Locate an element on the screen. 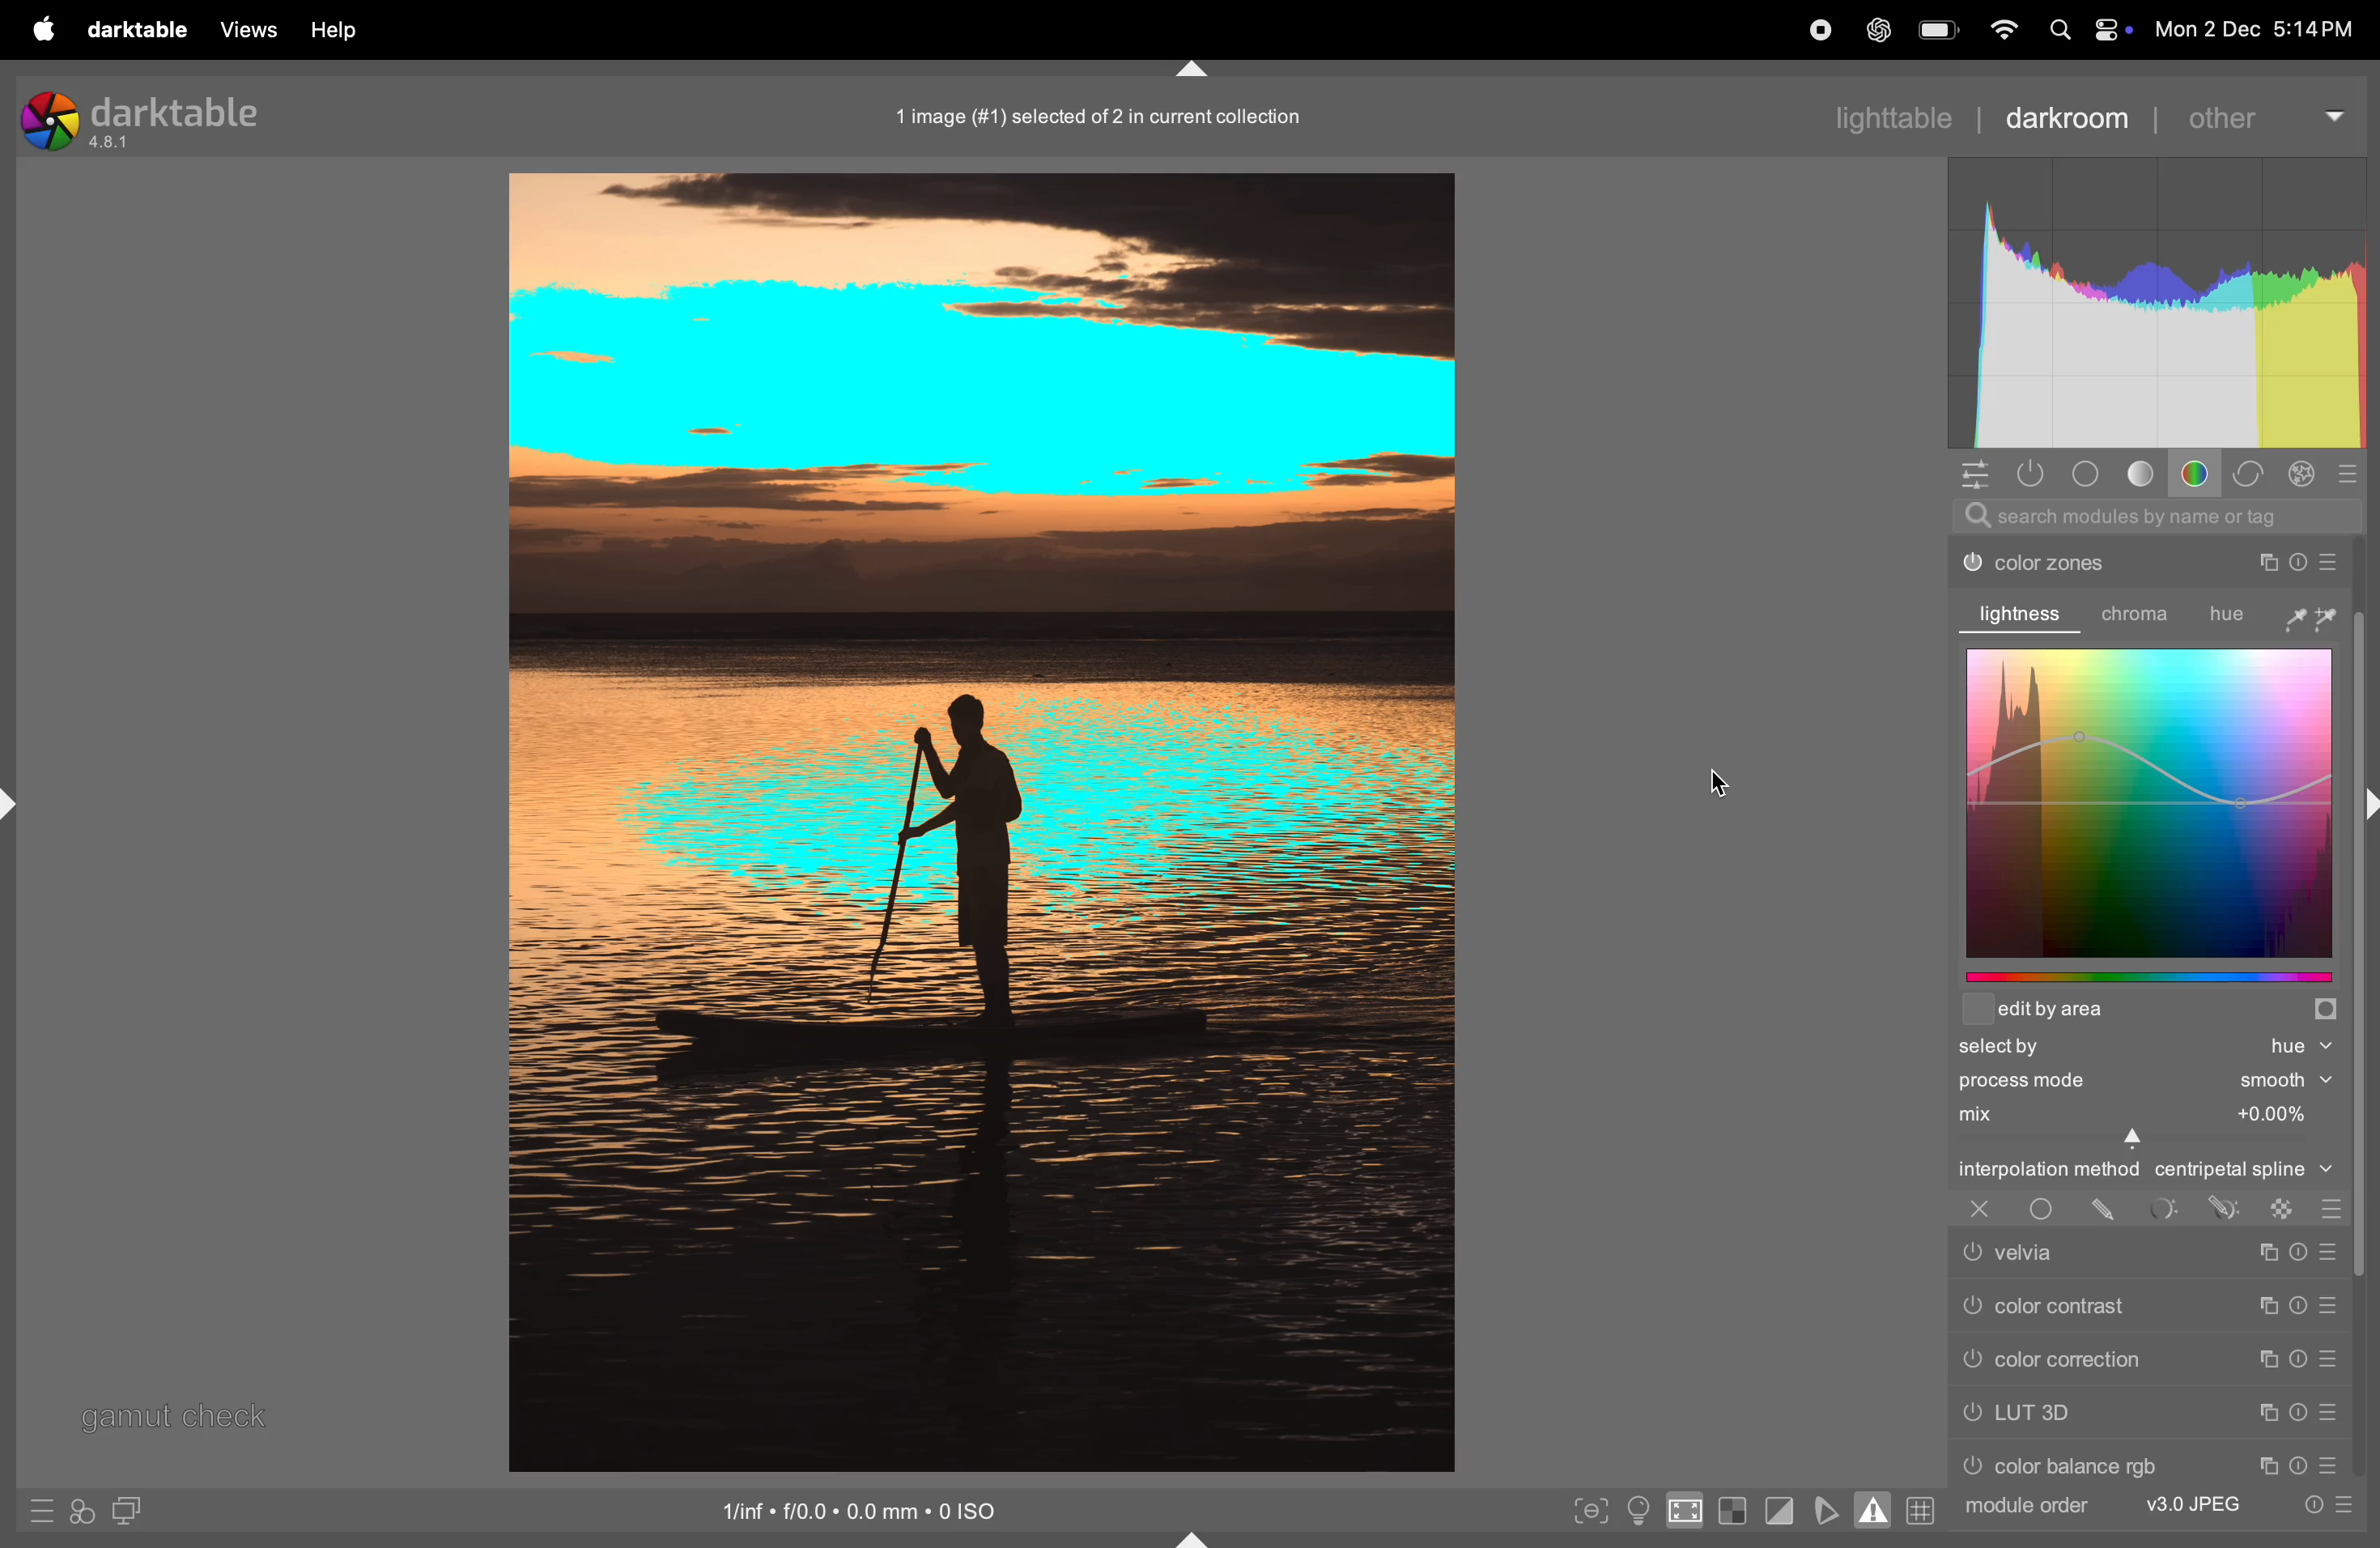 This screenshot has width=2380, height=1548. Timer is located at coordinates (2299, 1306).